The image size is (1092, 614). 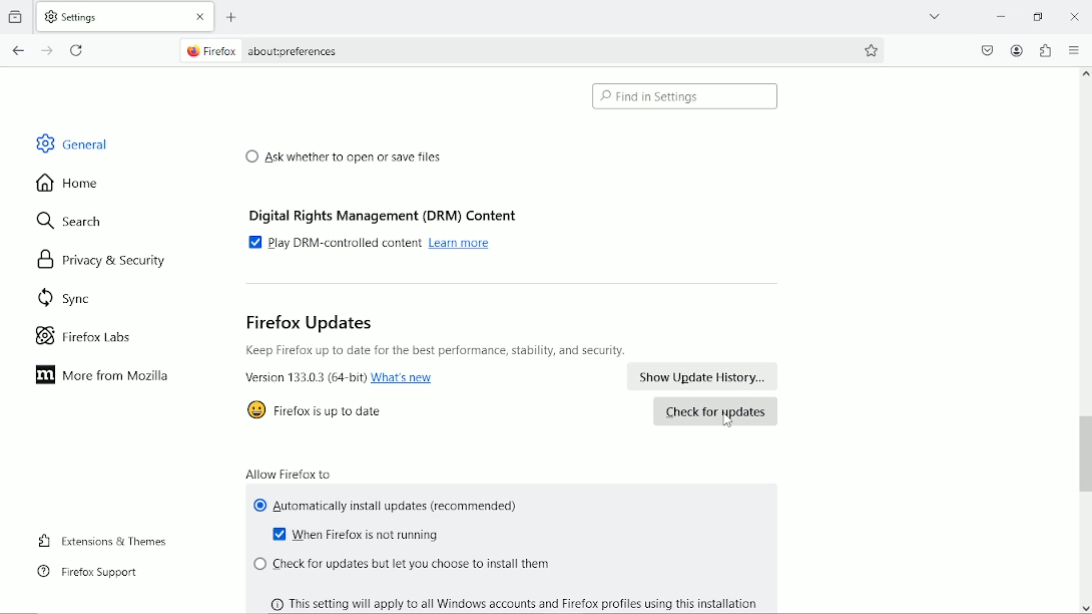 I want to click on find in settings, so click(x=685, y=96).